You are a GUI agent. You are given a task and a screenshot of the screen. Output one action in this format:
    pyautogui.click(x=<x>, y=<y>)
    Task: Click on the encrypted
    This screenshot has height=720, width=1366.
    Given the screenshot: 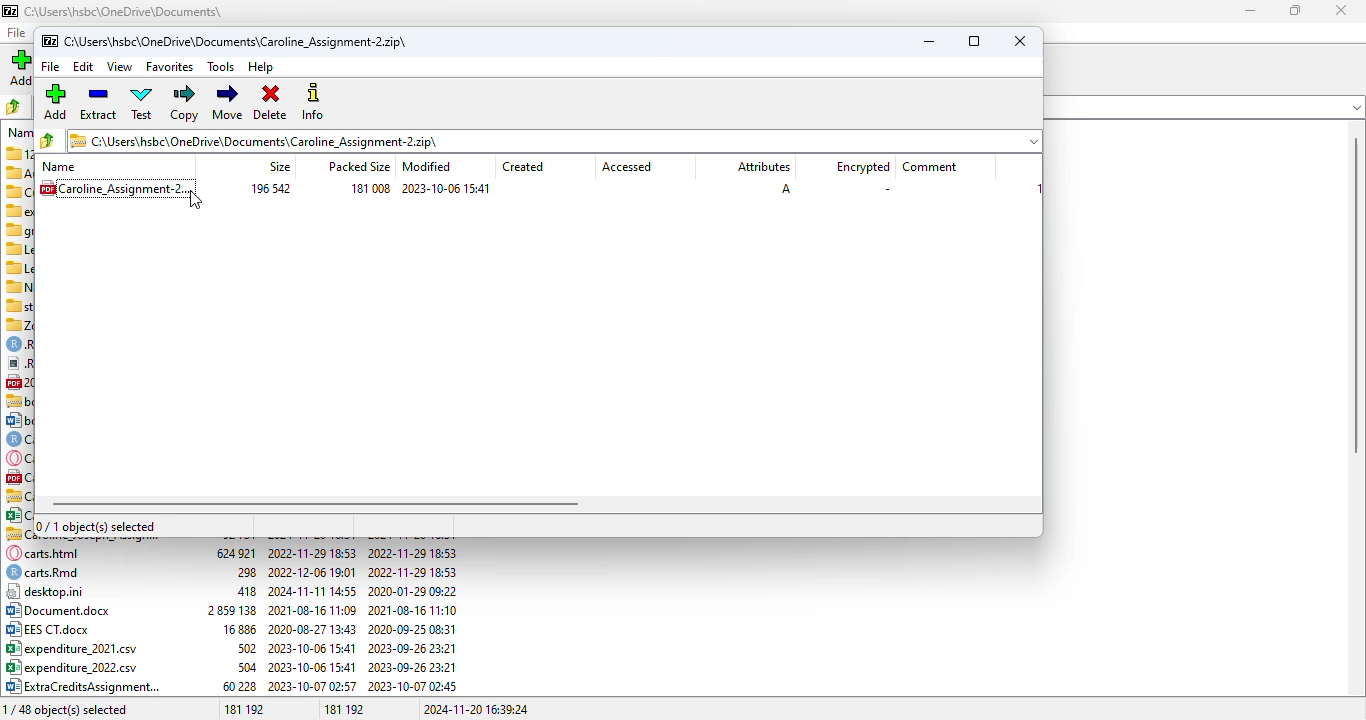 What is the action you would take?
    pyautogui.click(x=862, y=167)
    